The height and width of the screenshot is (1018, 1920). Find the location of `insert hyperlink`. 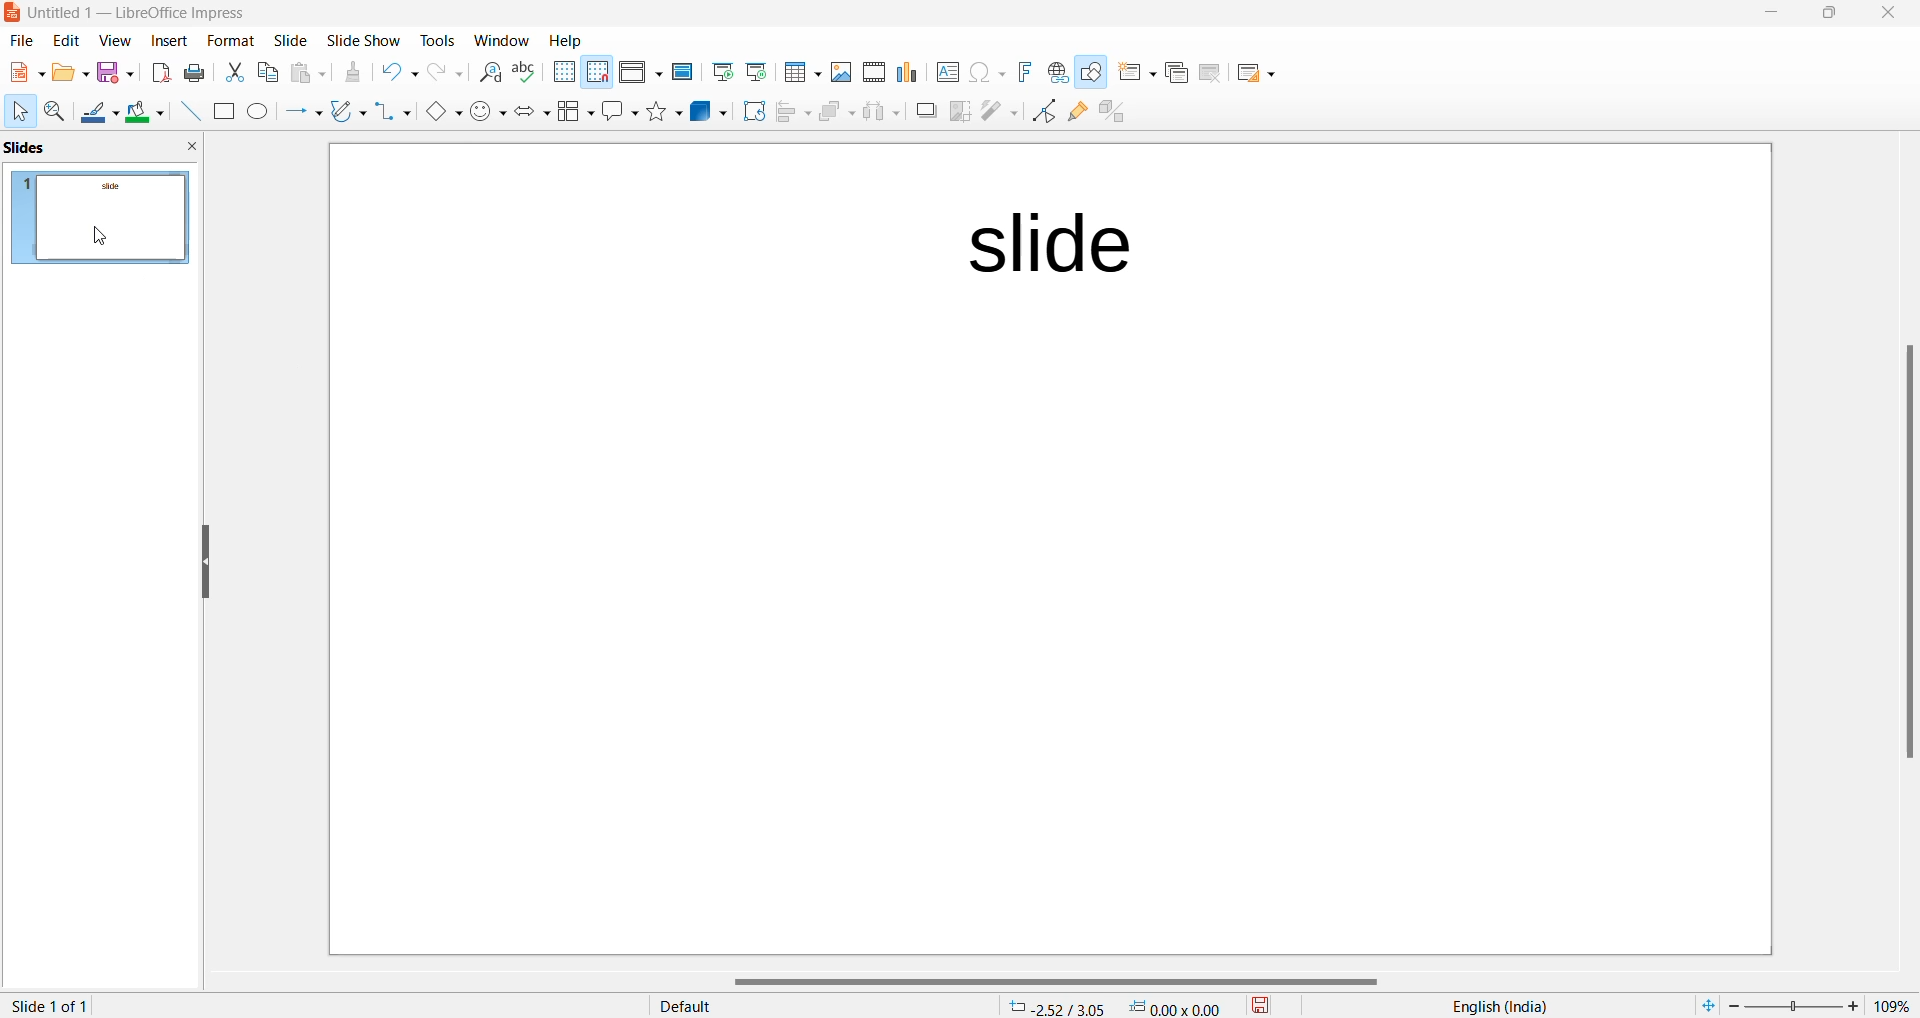

insert hyperlink is located at coordinates (1057, 72).